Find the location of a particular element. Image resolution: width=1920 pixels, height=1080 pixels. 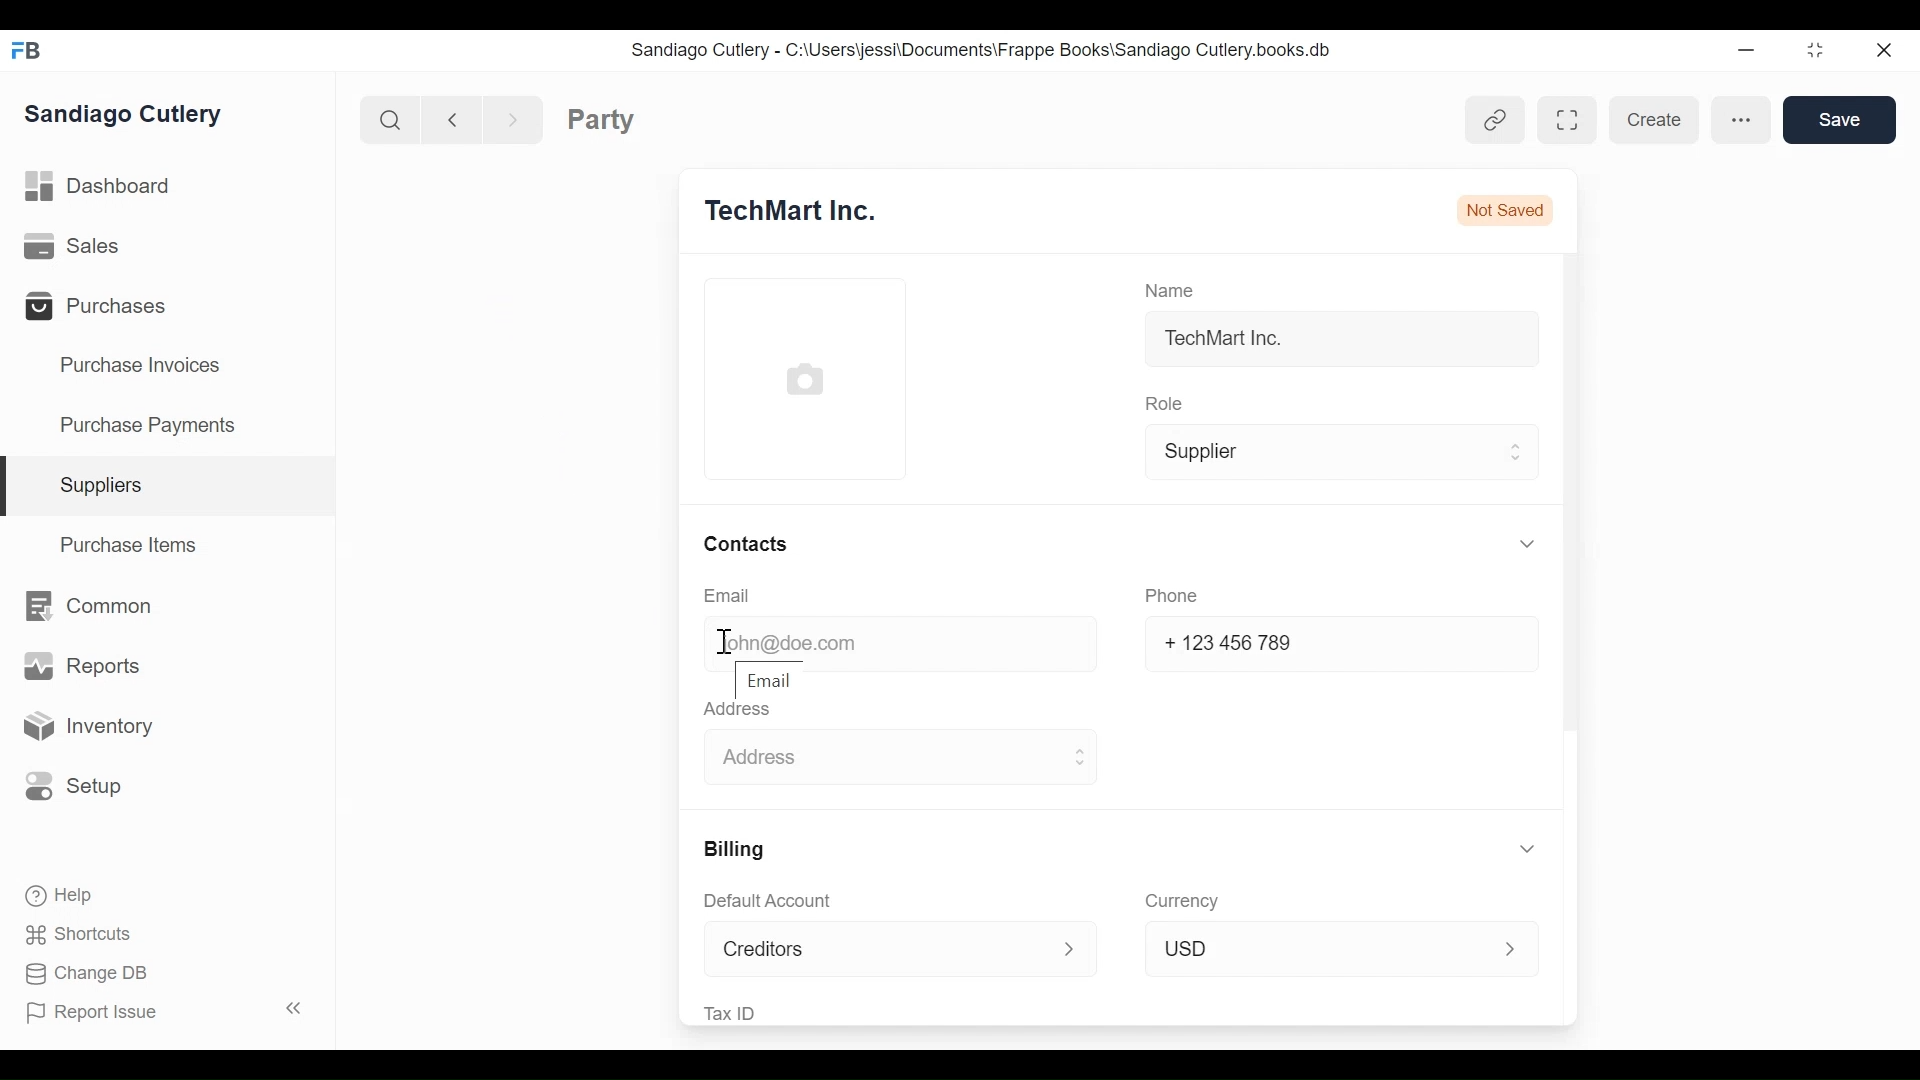

Save is located at coordinates (1841, 122).